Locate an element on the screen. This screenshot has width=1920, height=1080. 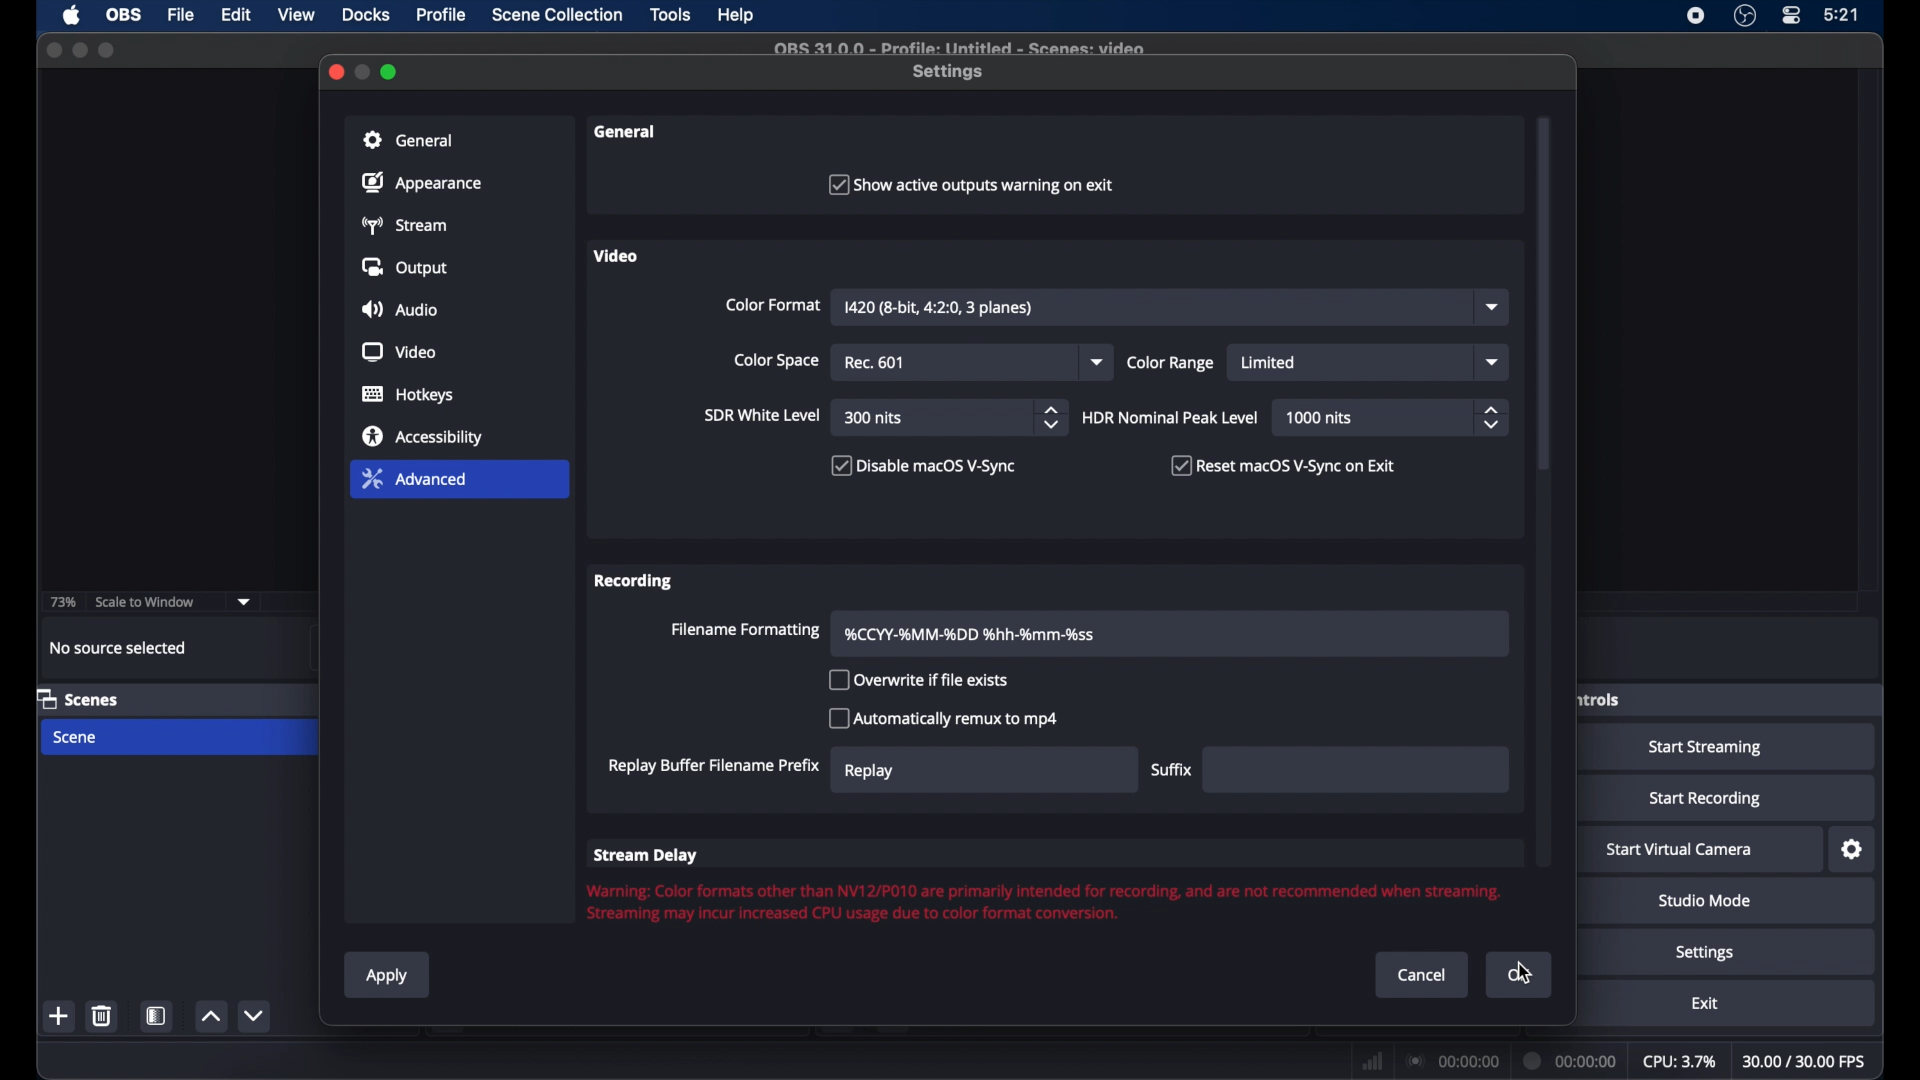
disable macOS V-sync is located at coordinates (924, 465).